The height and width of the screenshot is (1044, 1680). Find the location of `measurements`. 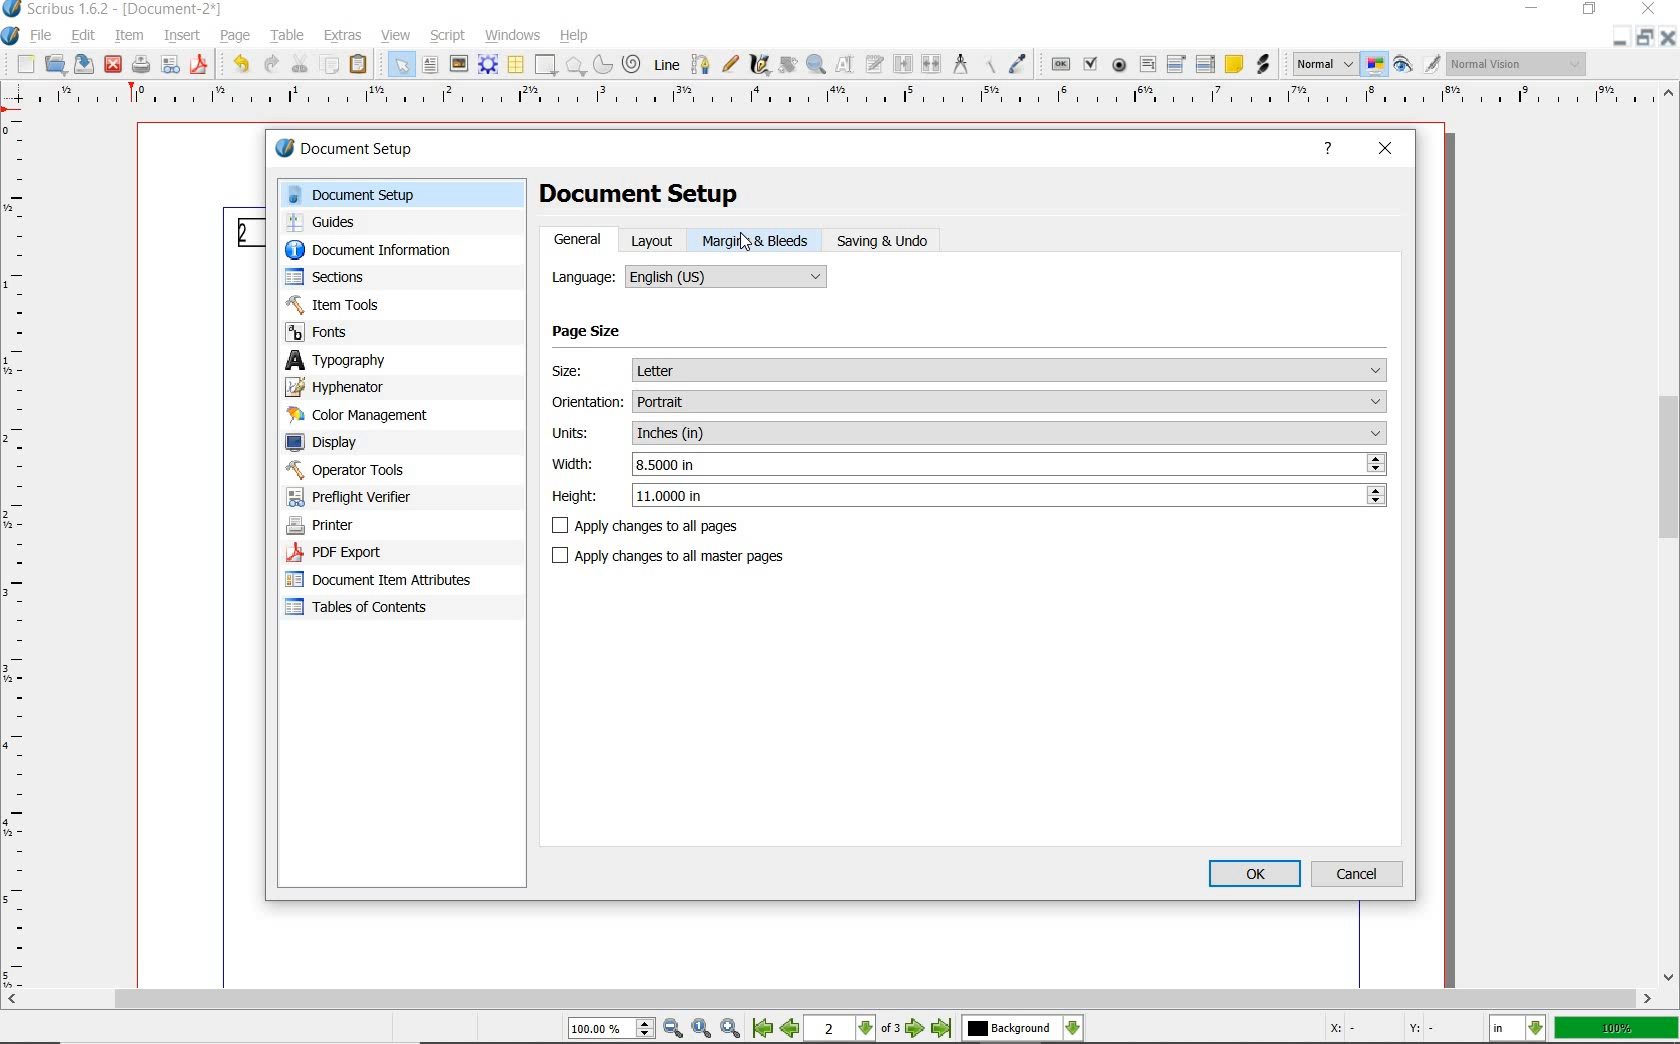

measurements is located at coordinates (962, 66).